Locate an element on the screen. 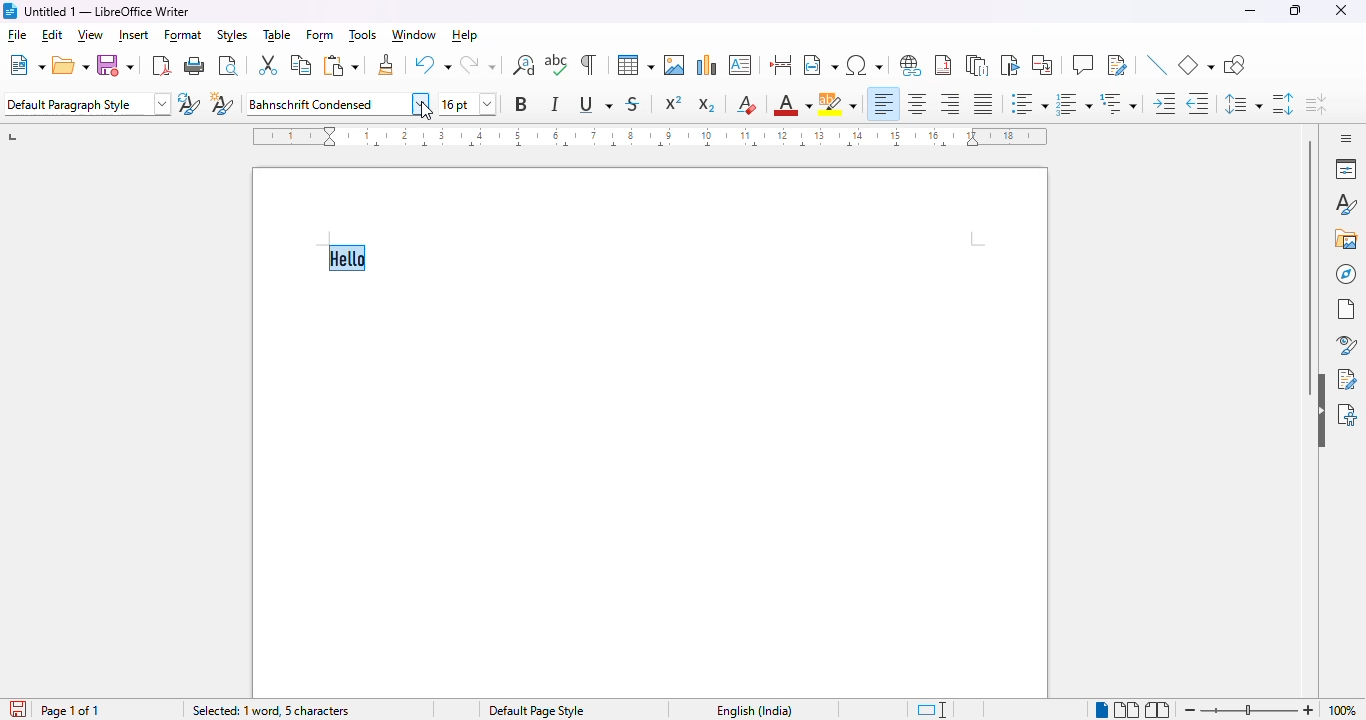  align right is located at coordinates (951, 104).